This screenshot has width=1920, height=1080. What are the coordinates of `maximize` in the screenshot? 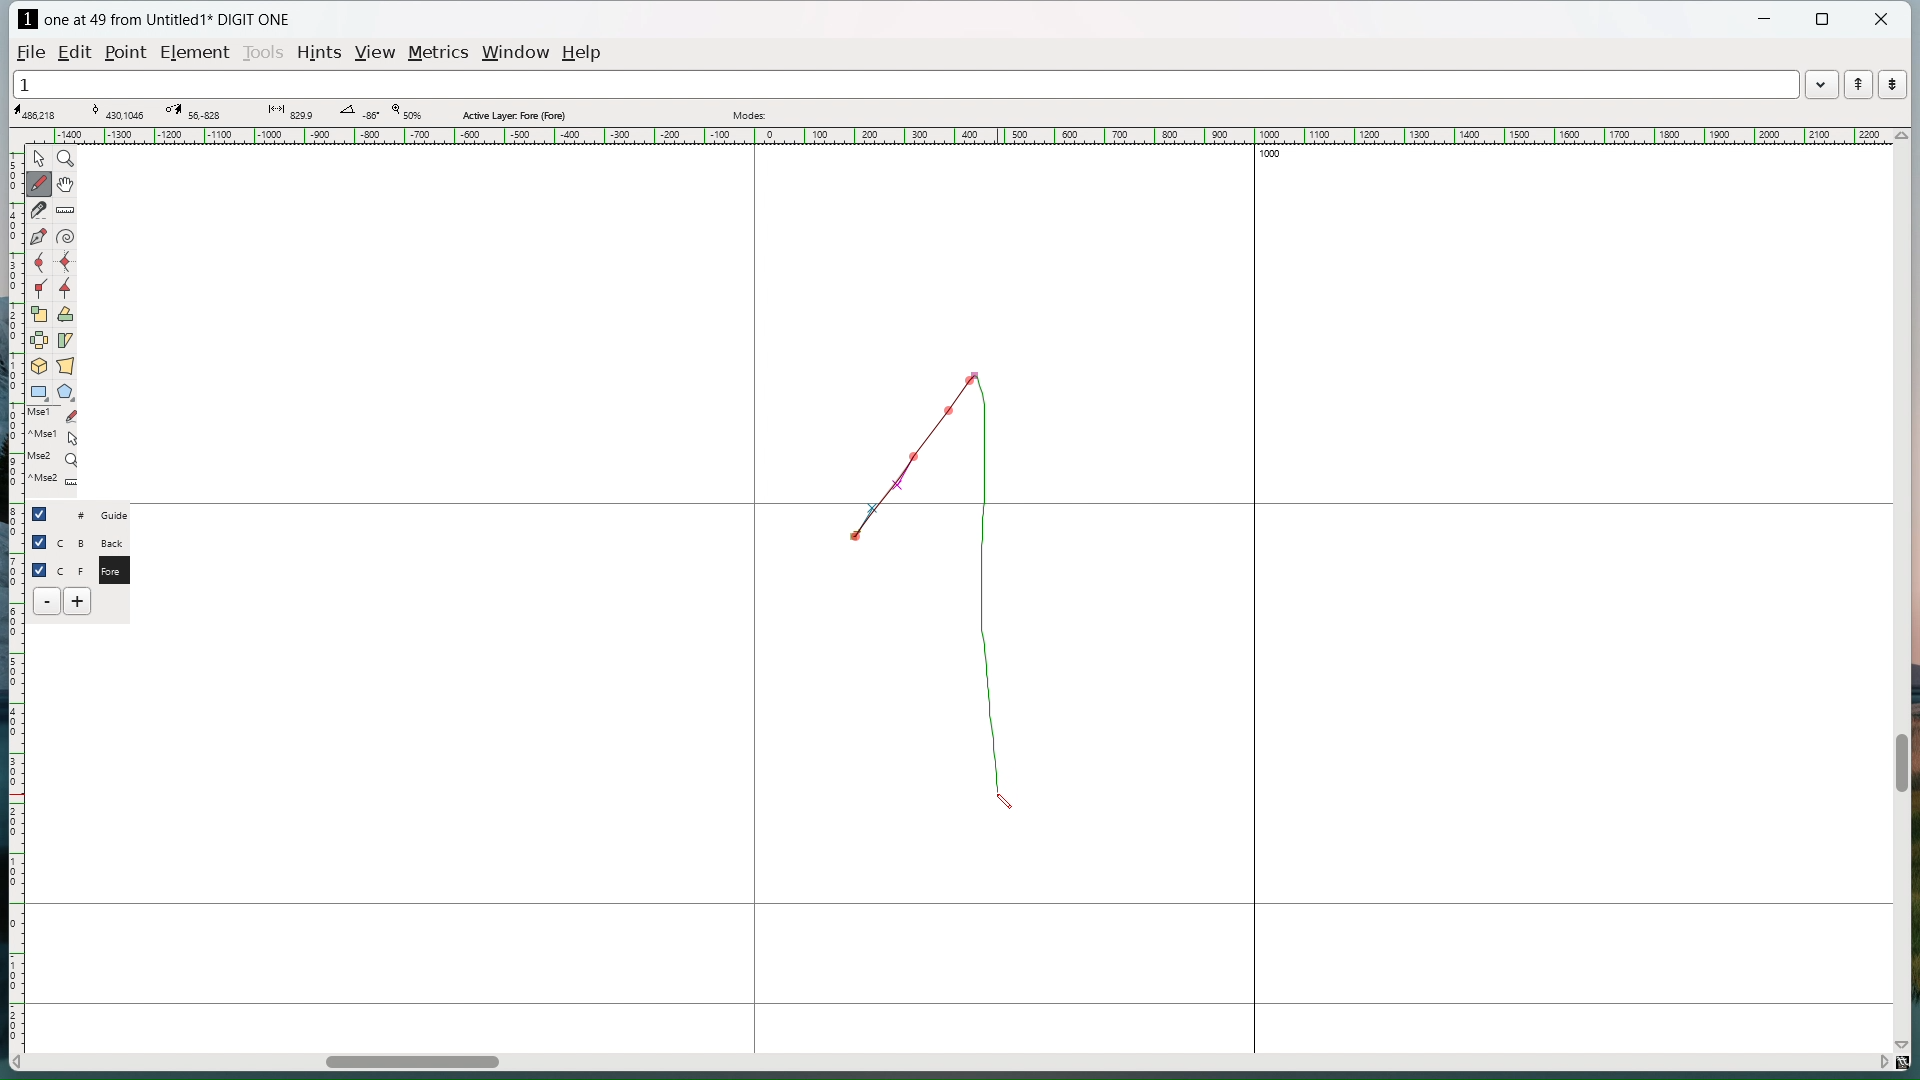 It's located at (1824, 20).